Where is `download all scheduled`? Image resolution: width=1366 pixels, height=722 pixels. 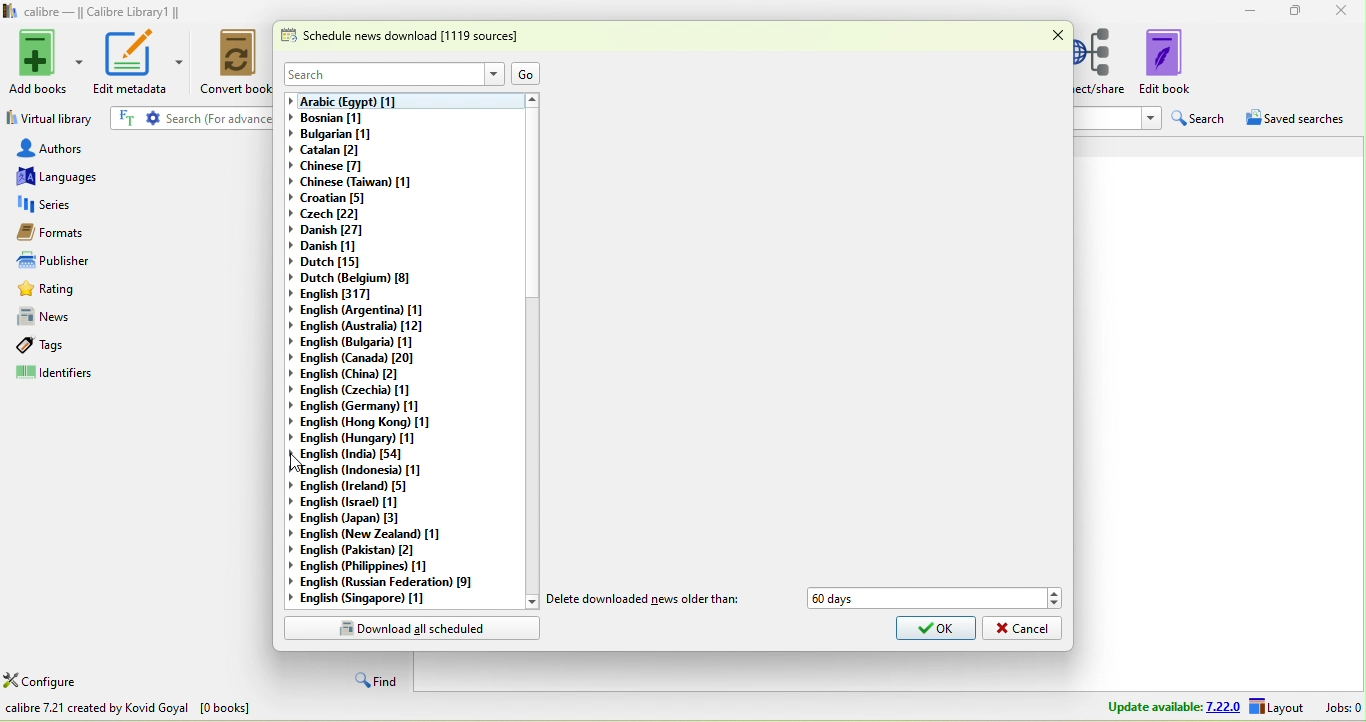 download all scheduled is located at coordinates (414, 629).